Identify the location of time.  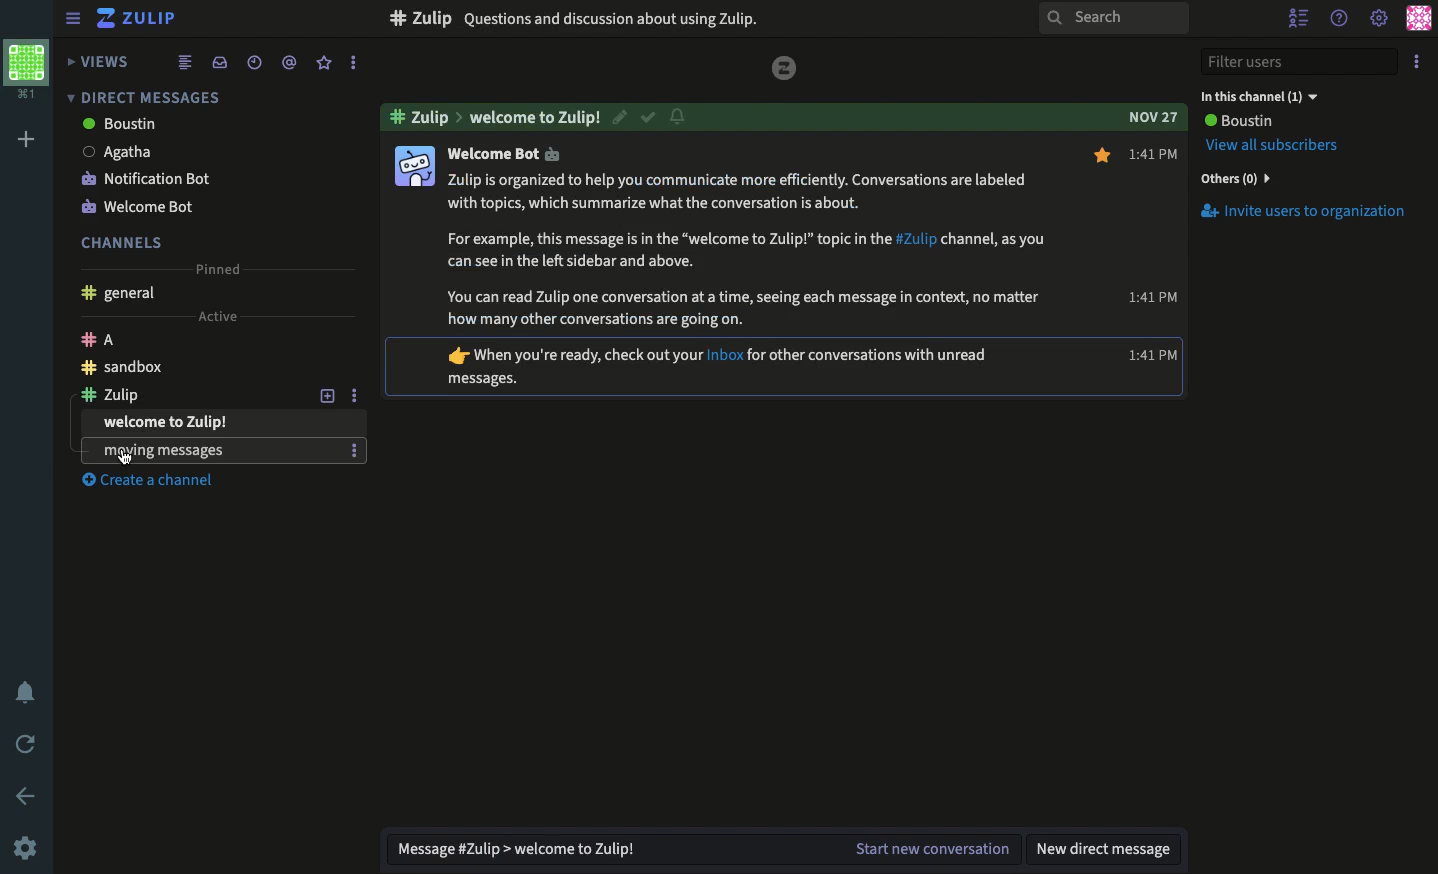
(1153, 354).